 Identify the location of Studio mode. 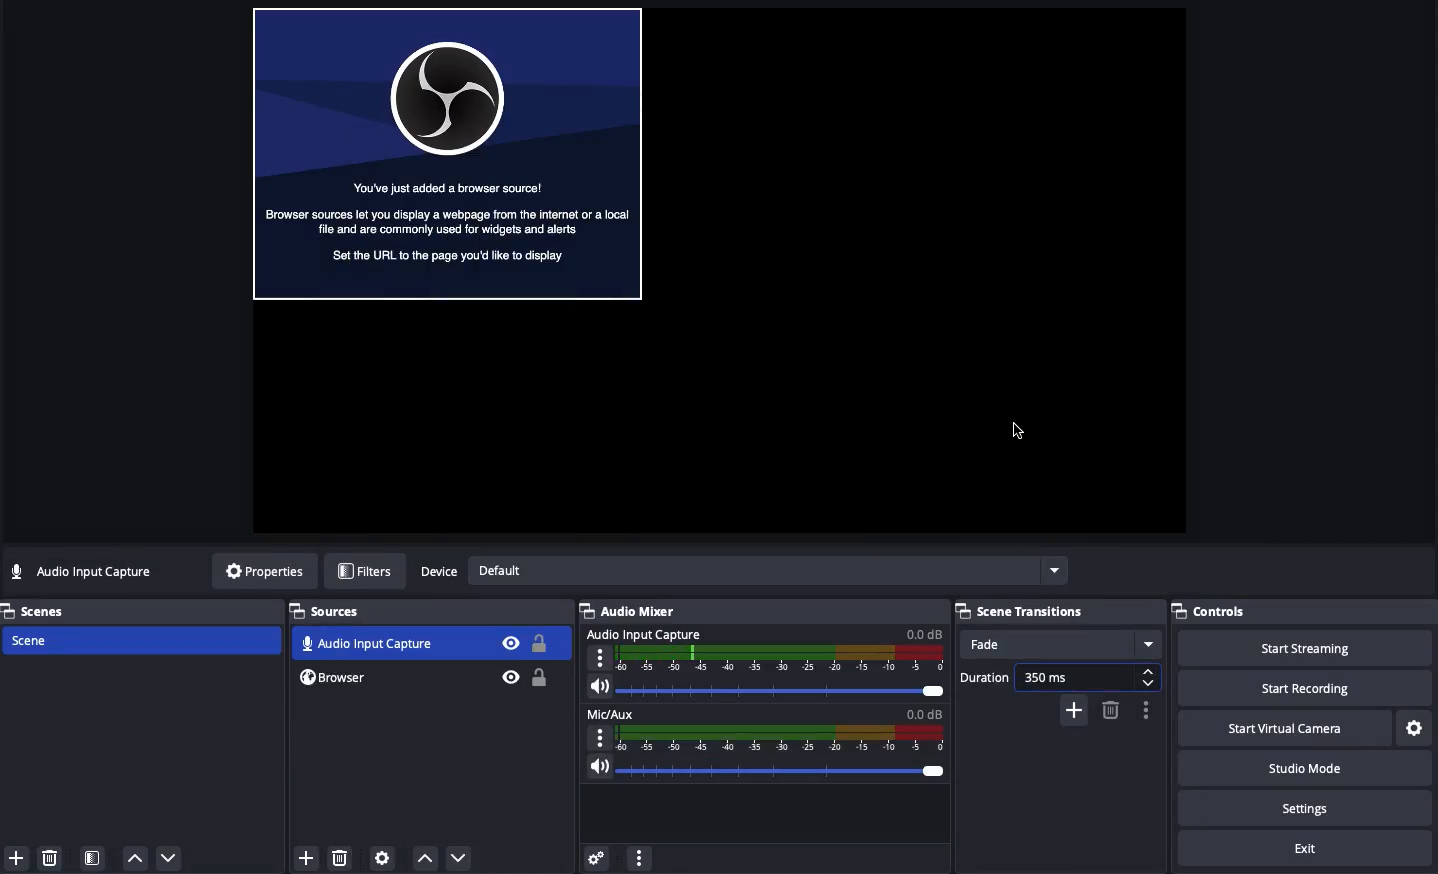
(1305, 771).